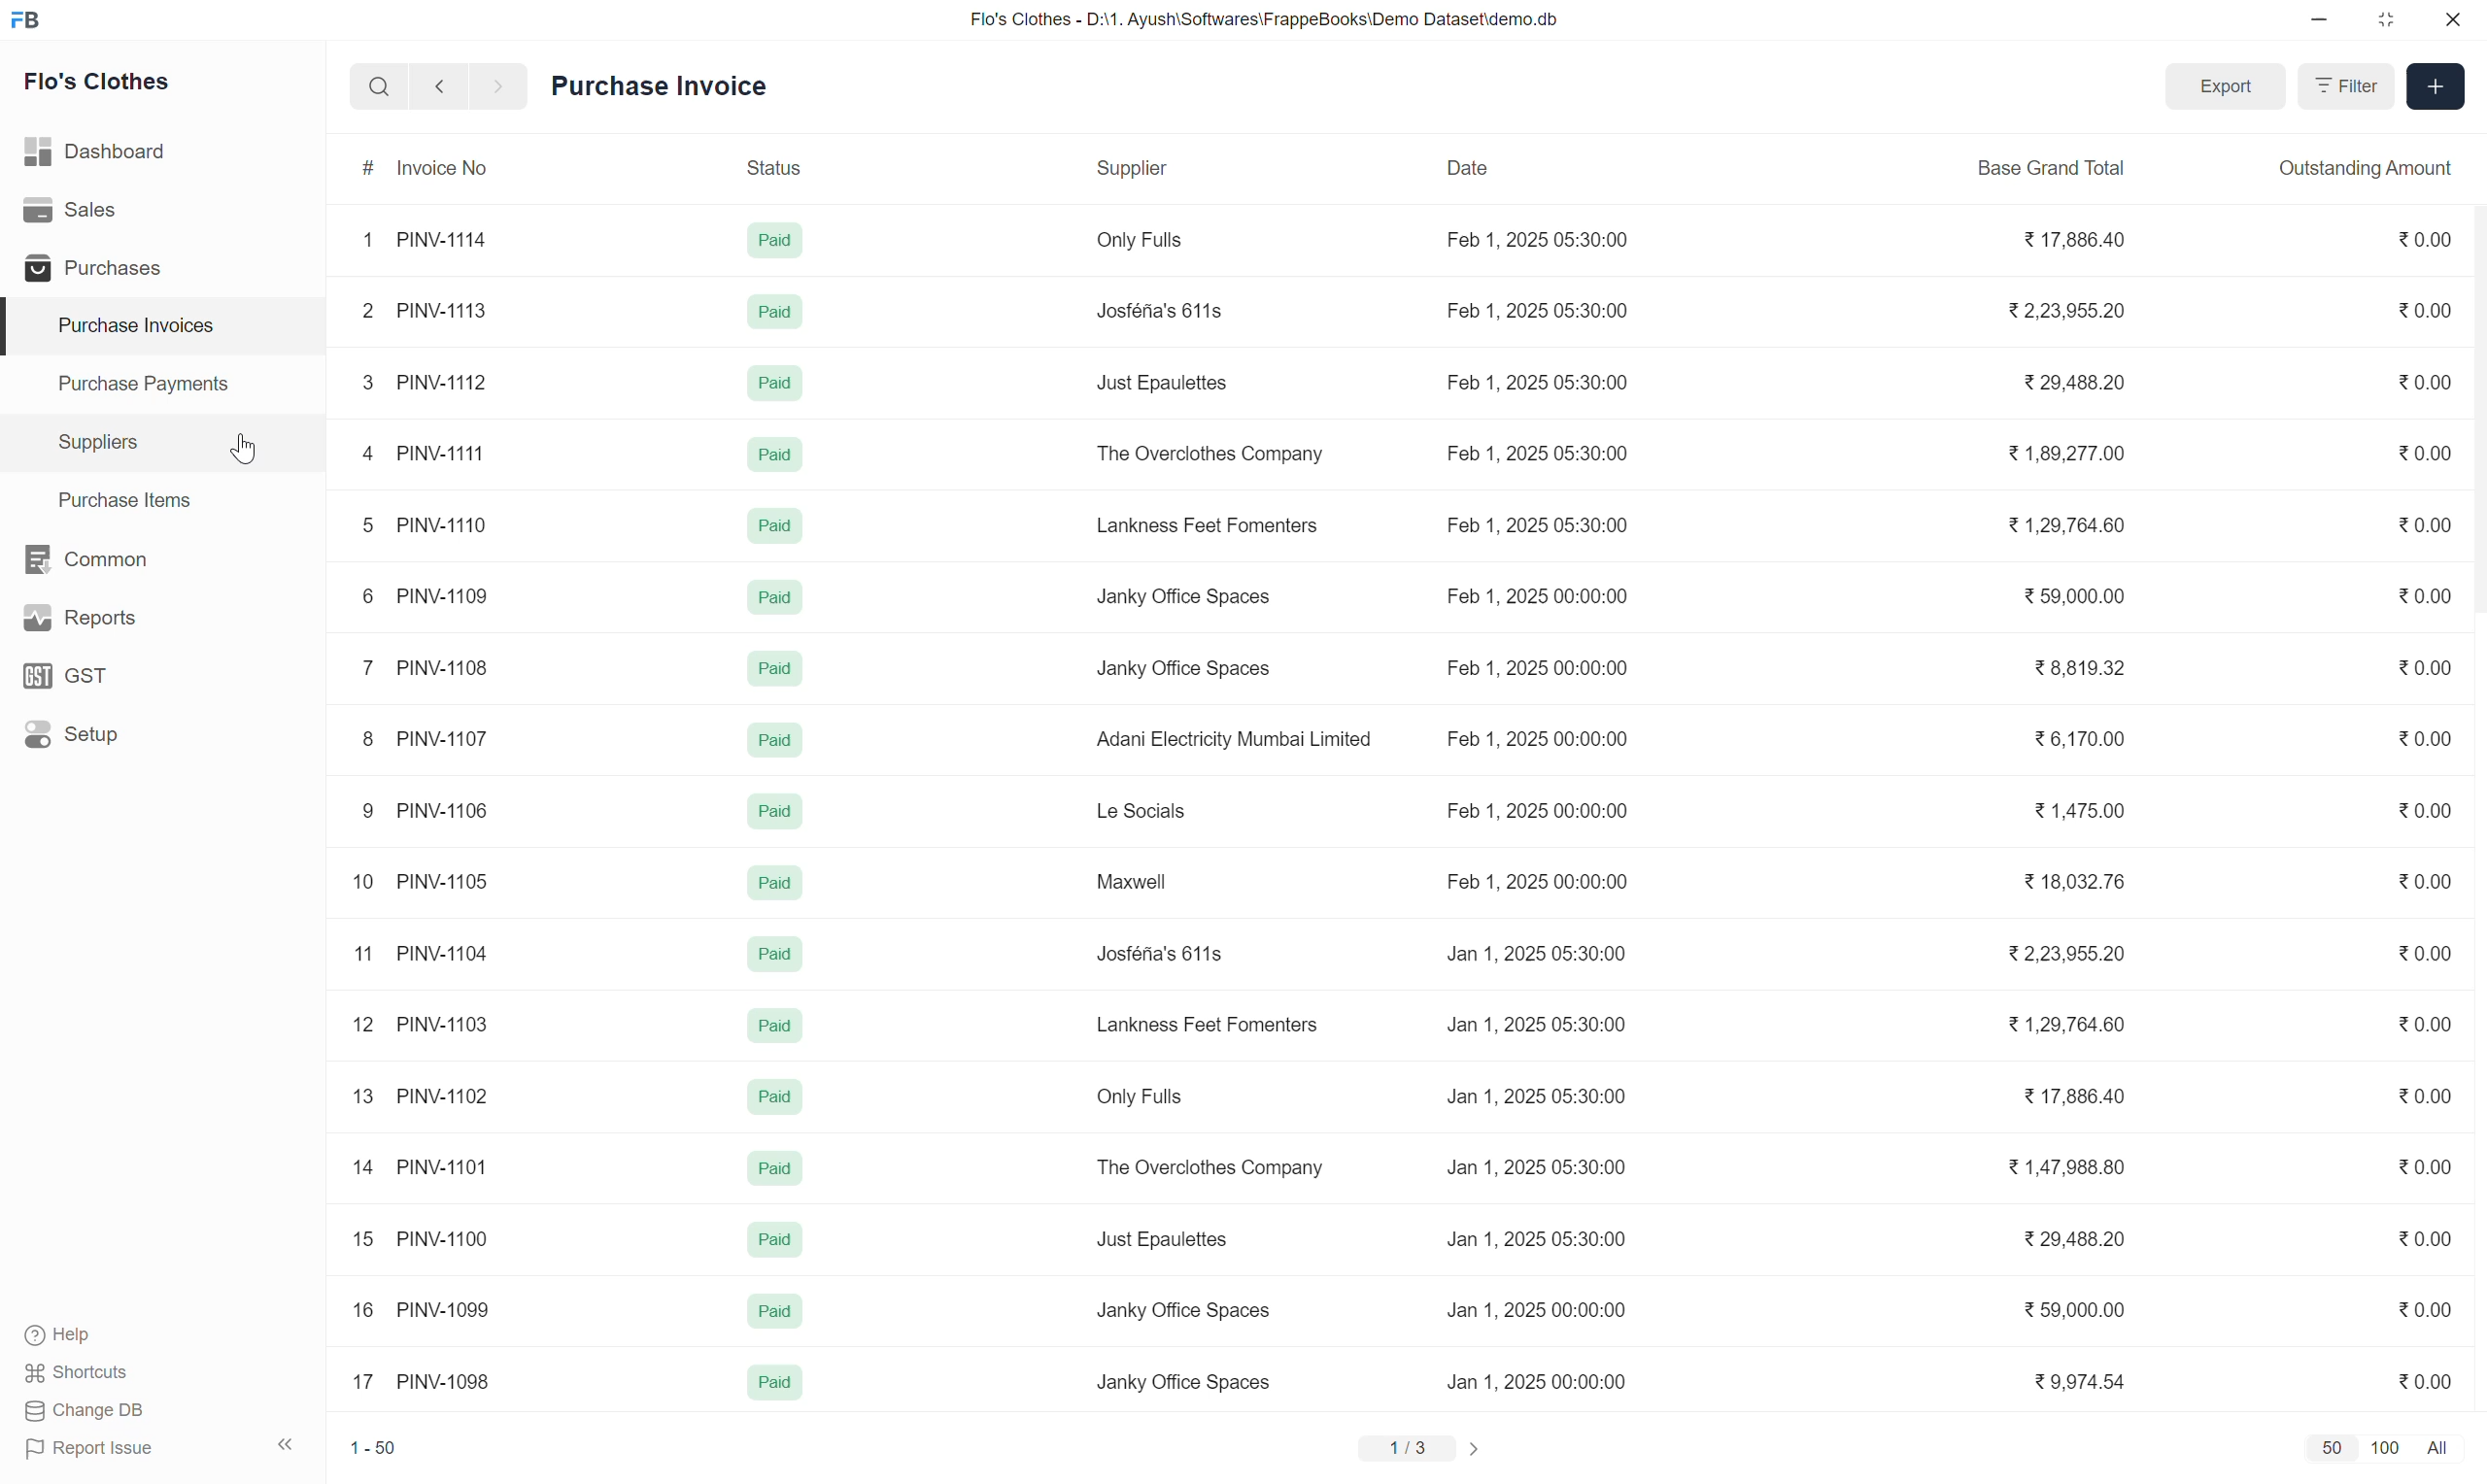  What do you see at coordinates (2073, 238) in the screenshot?
I see `17,886.40` at bounding box center [2073, 238].